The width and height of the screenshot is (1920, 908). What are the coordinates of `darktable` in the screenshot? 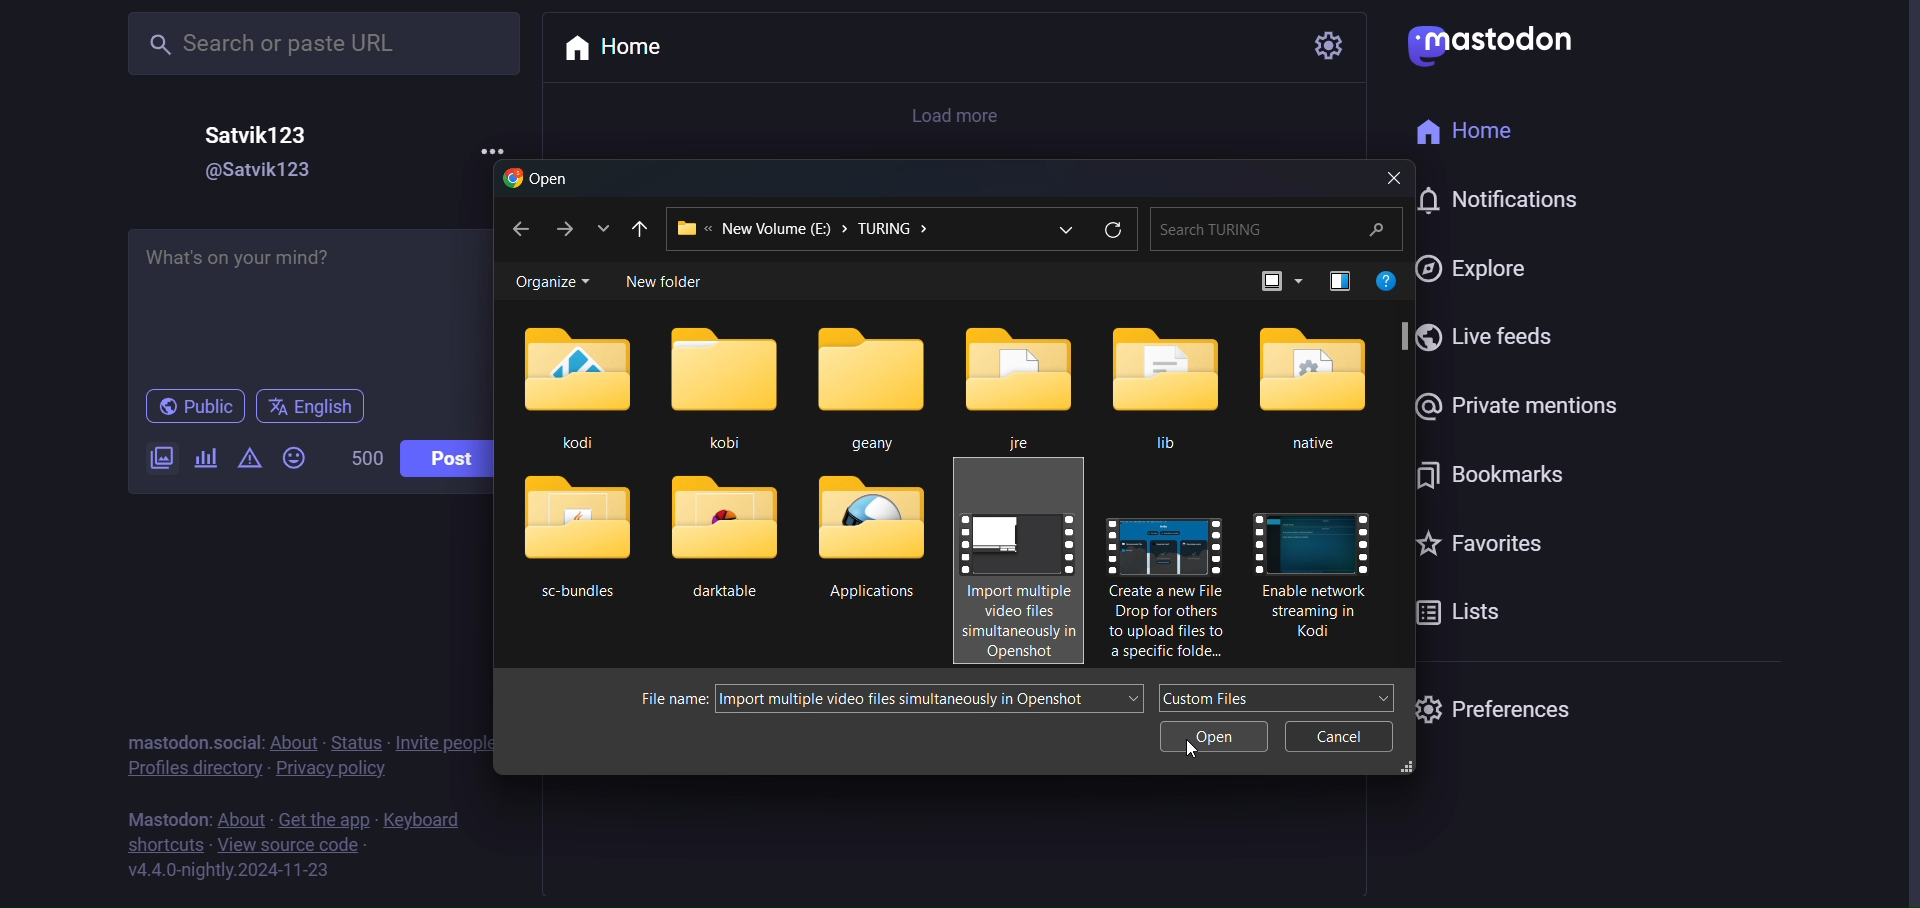 It's located at (722, 543).